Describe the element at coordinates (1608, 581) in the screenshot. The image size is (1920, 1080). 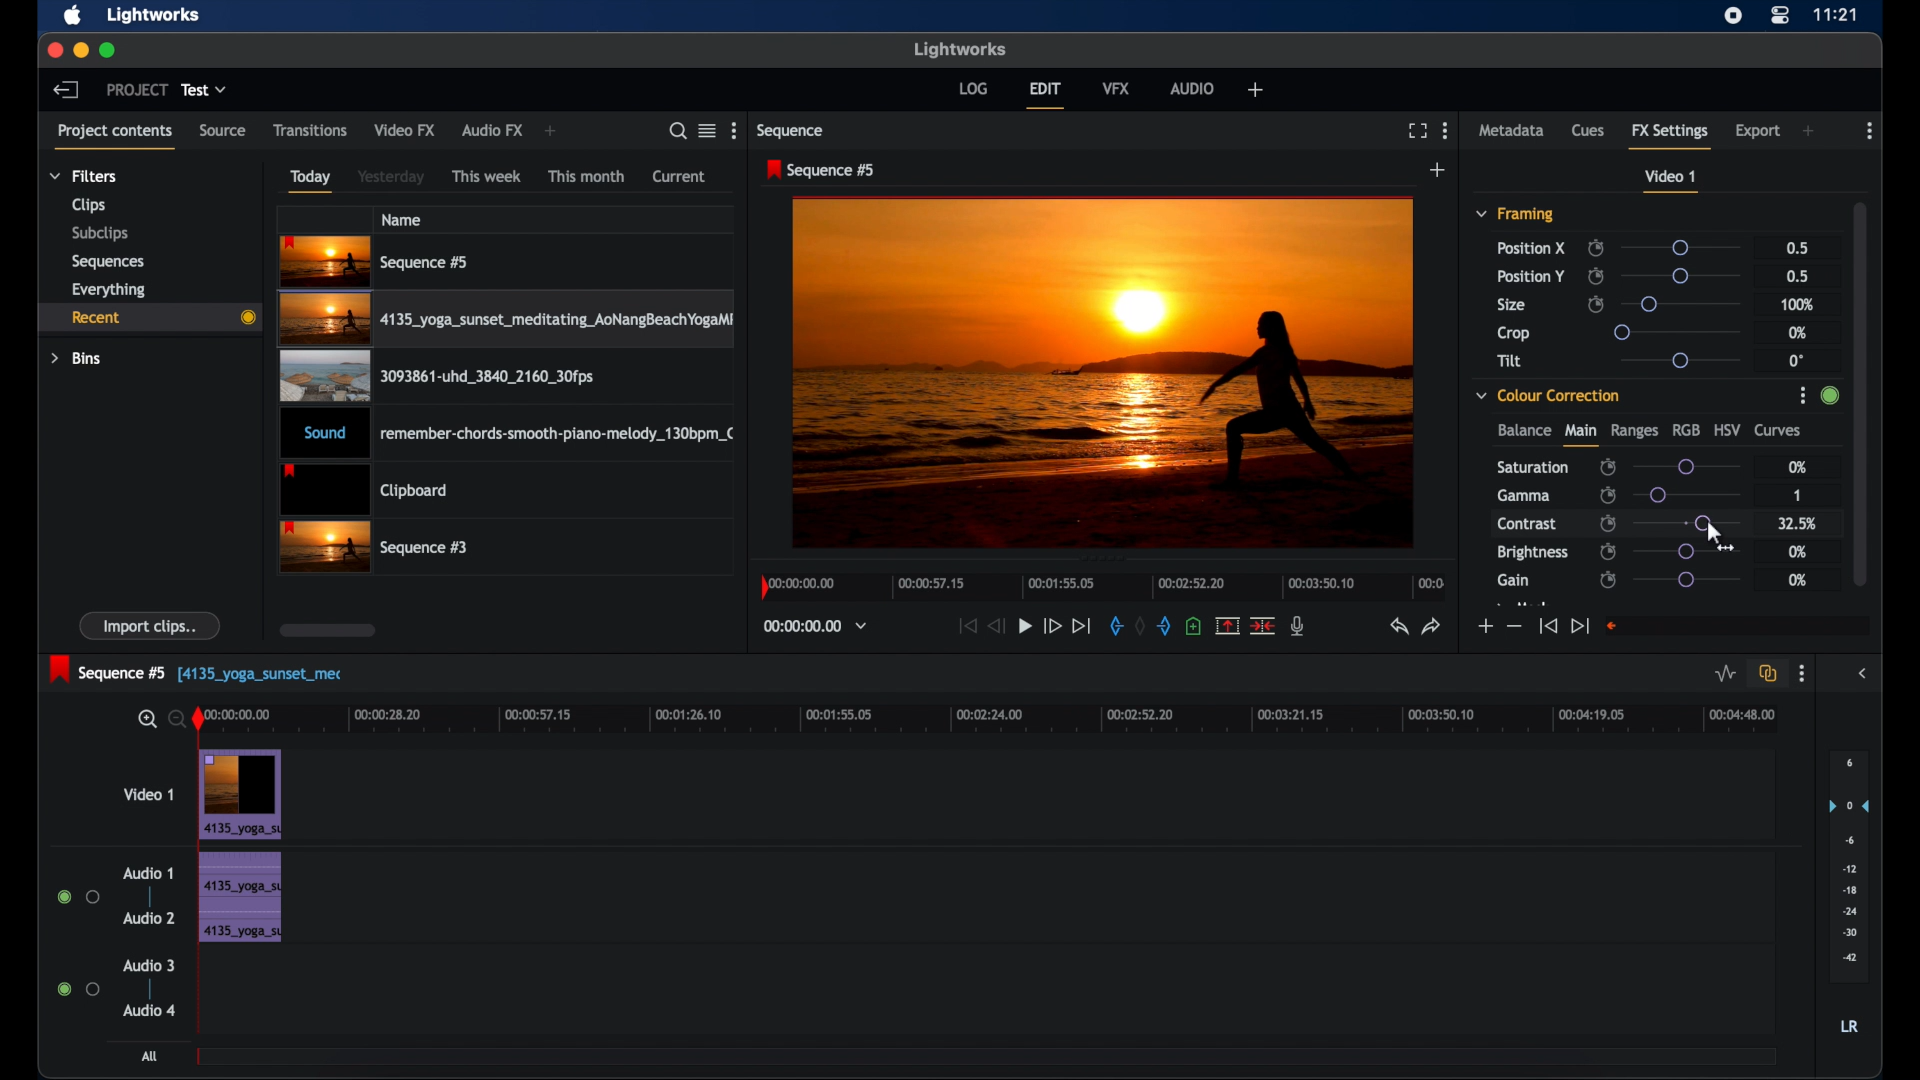
I see `enable/disable keyframes` at that location.